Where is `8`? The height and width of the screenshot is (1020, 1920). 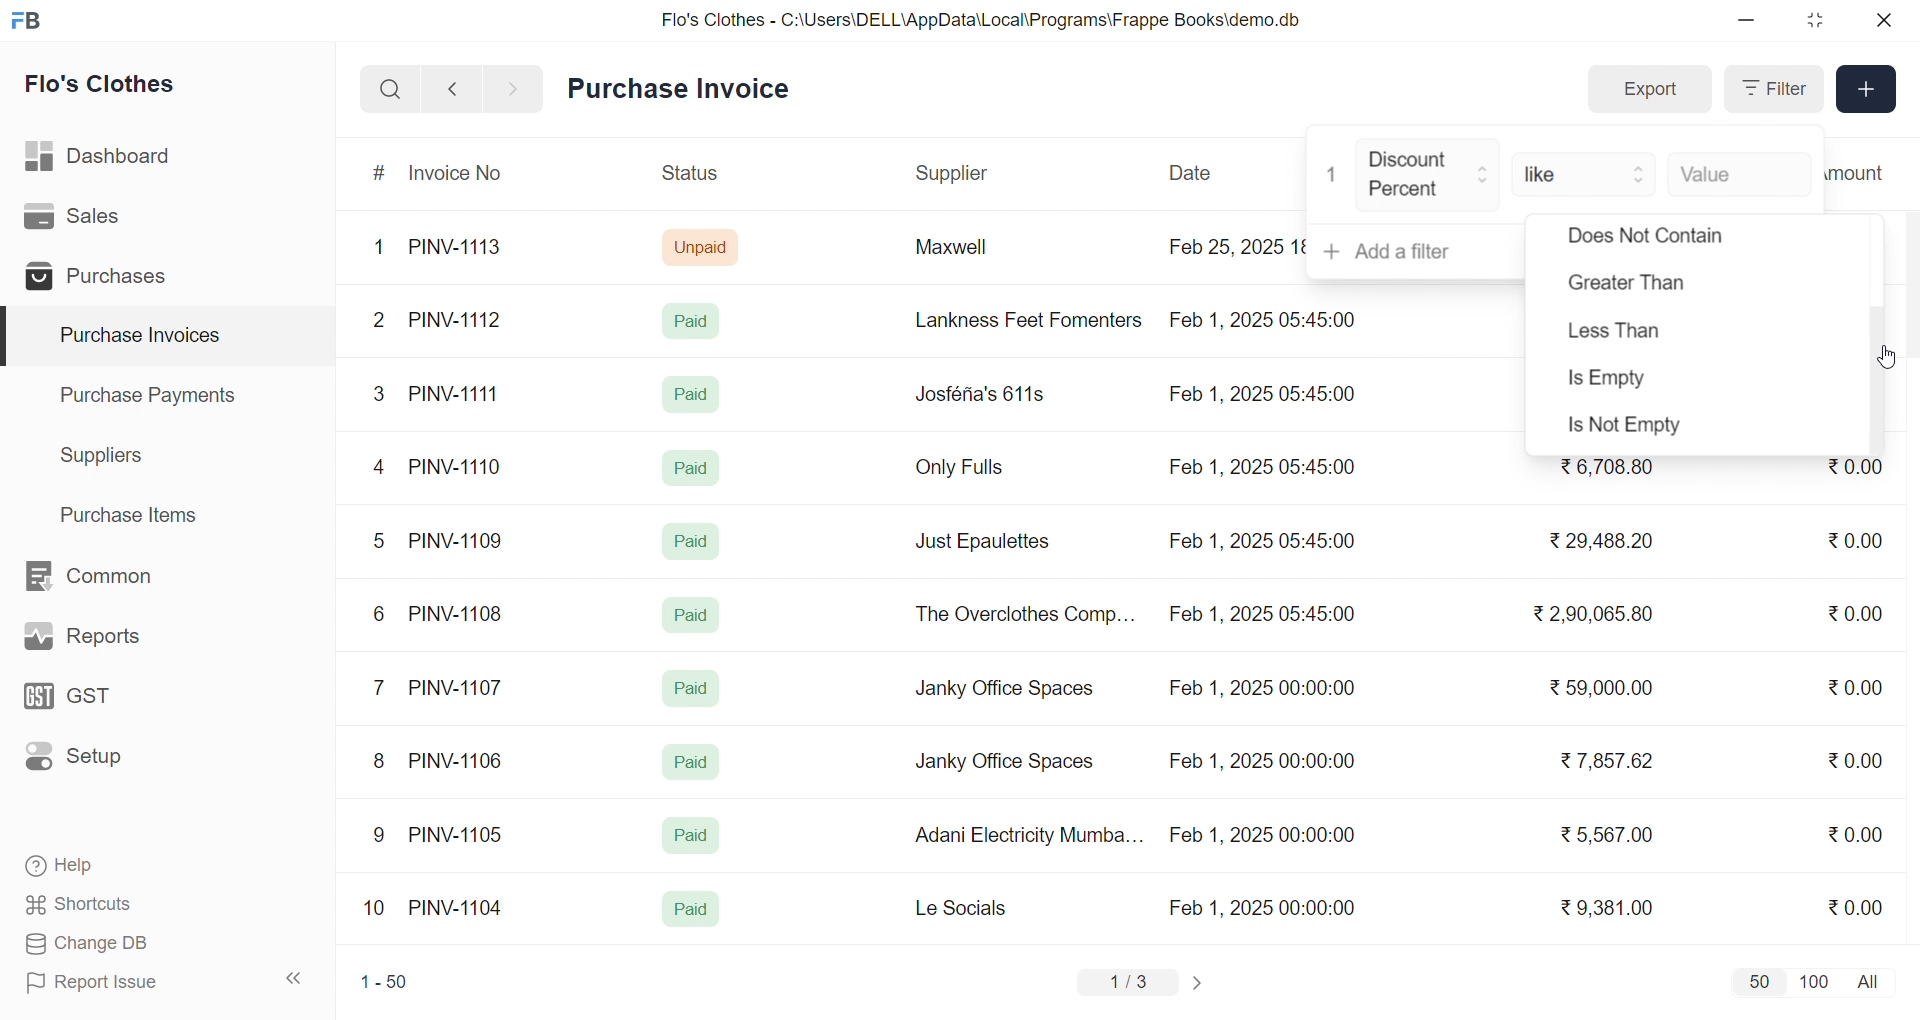 8 is located at coordinates (380, 763).